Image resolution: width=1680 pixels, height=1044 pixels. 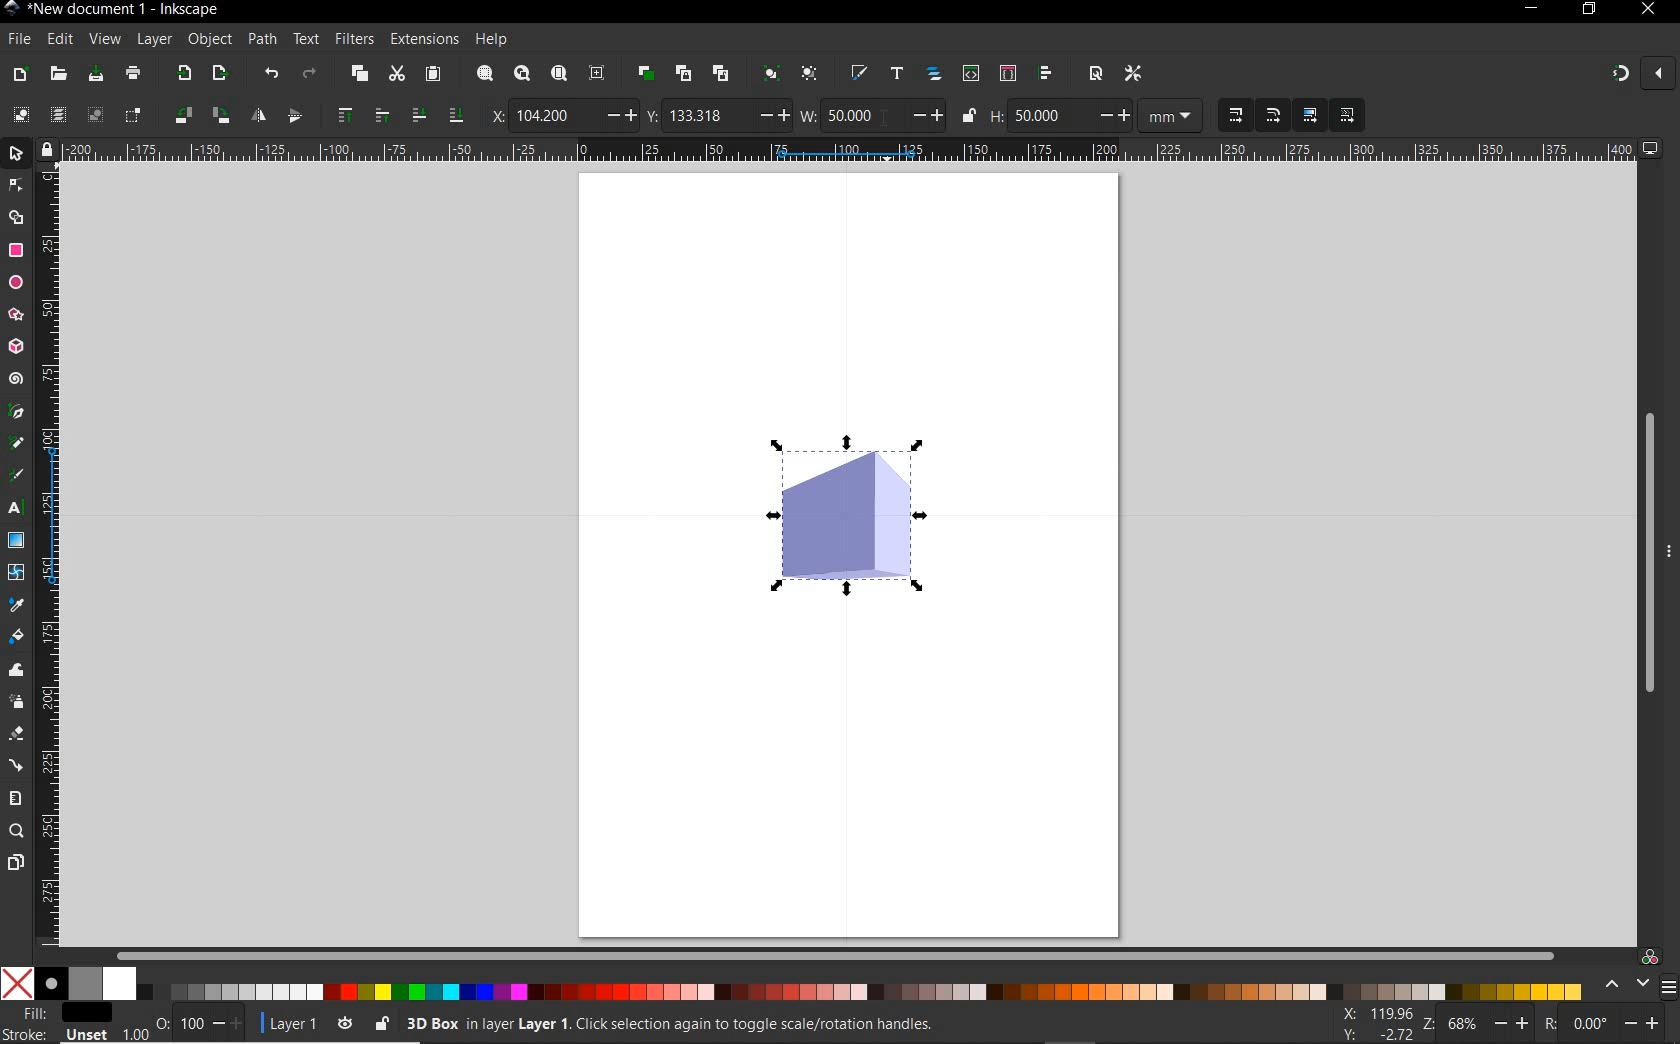 What do you see at coordinates (771, 116) in the screenshot?
I see `increase/decrease` at bounding box center [771, 116].